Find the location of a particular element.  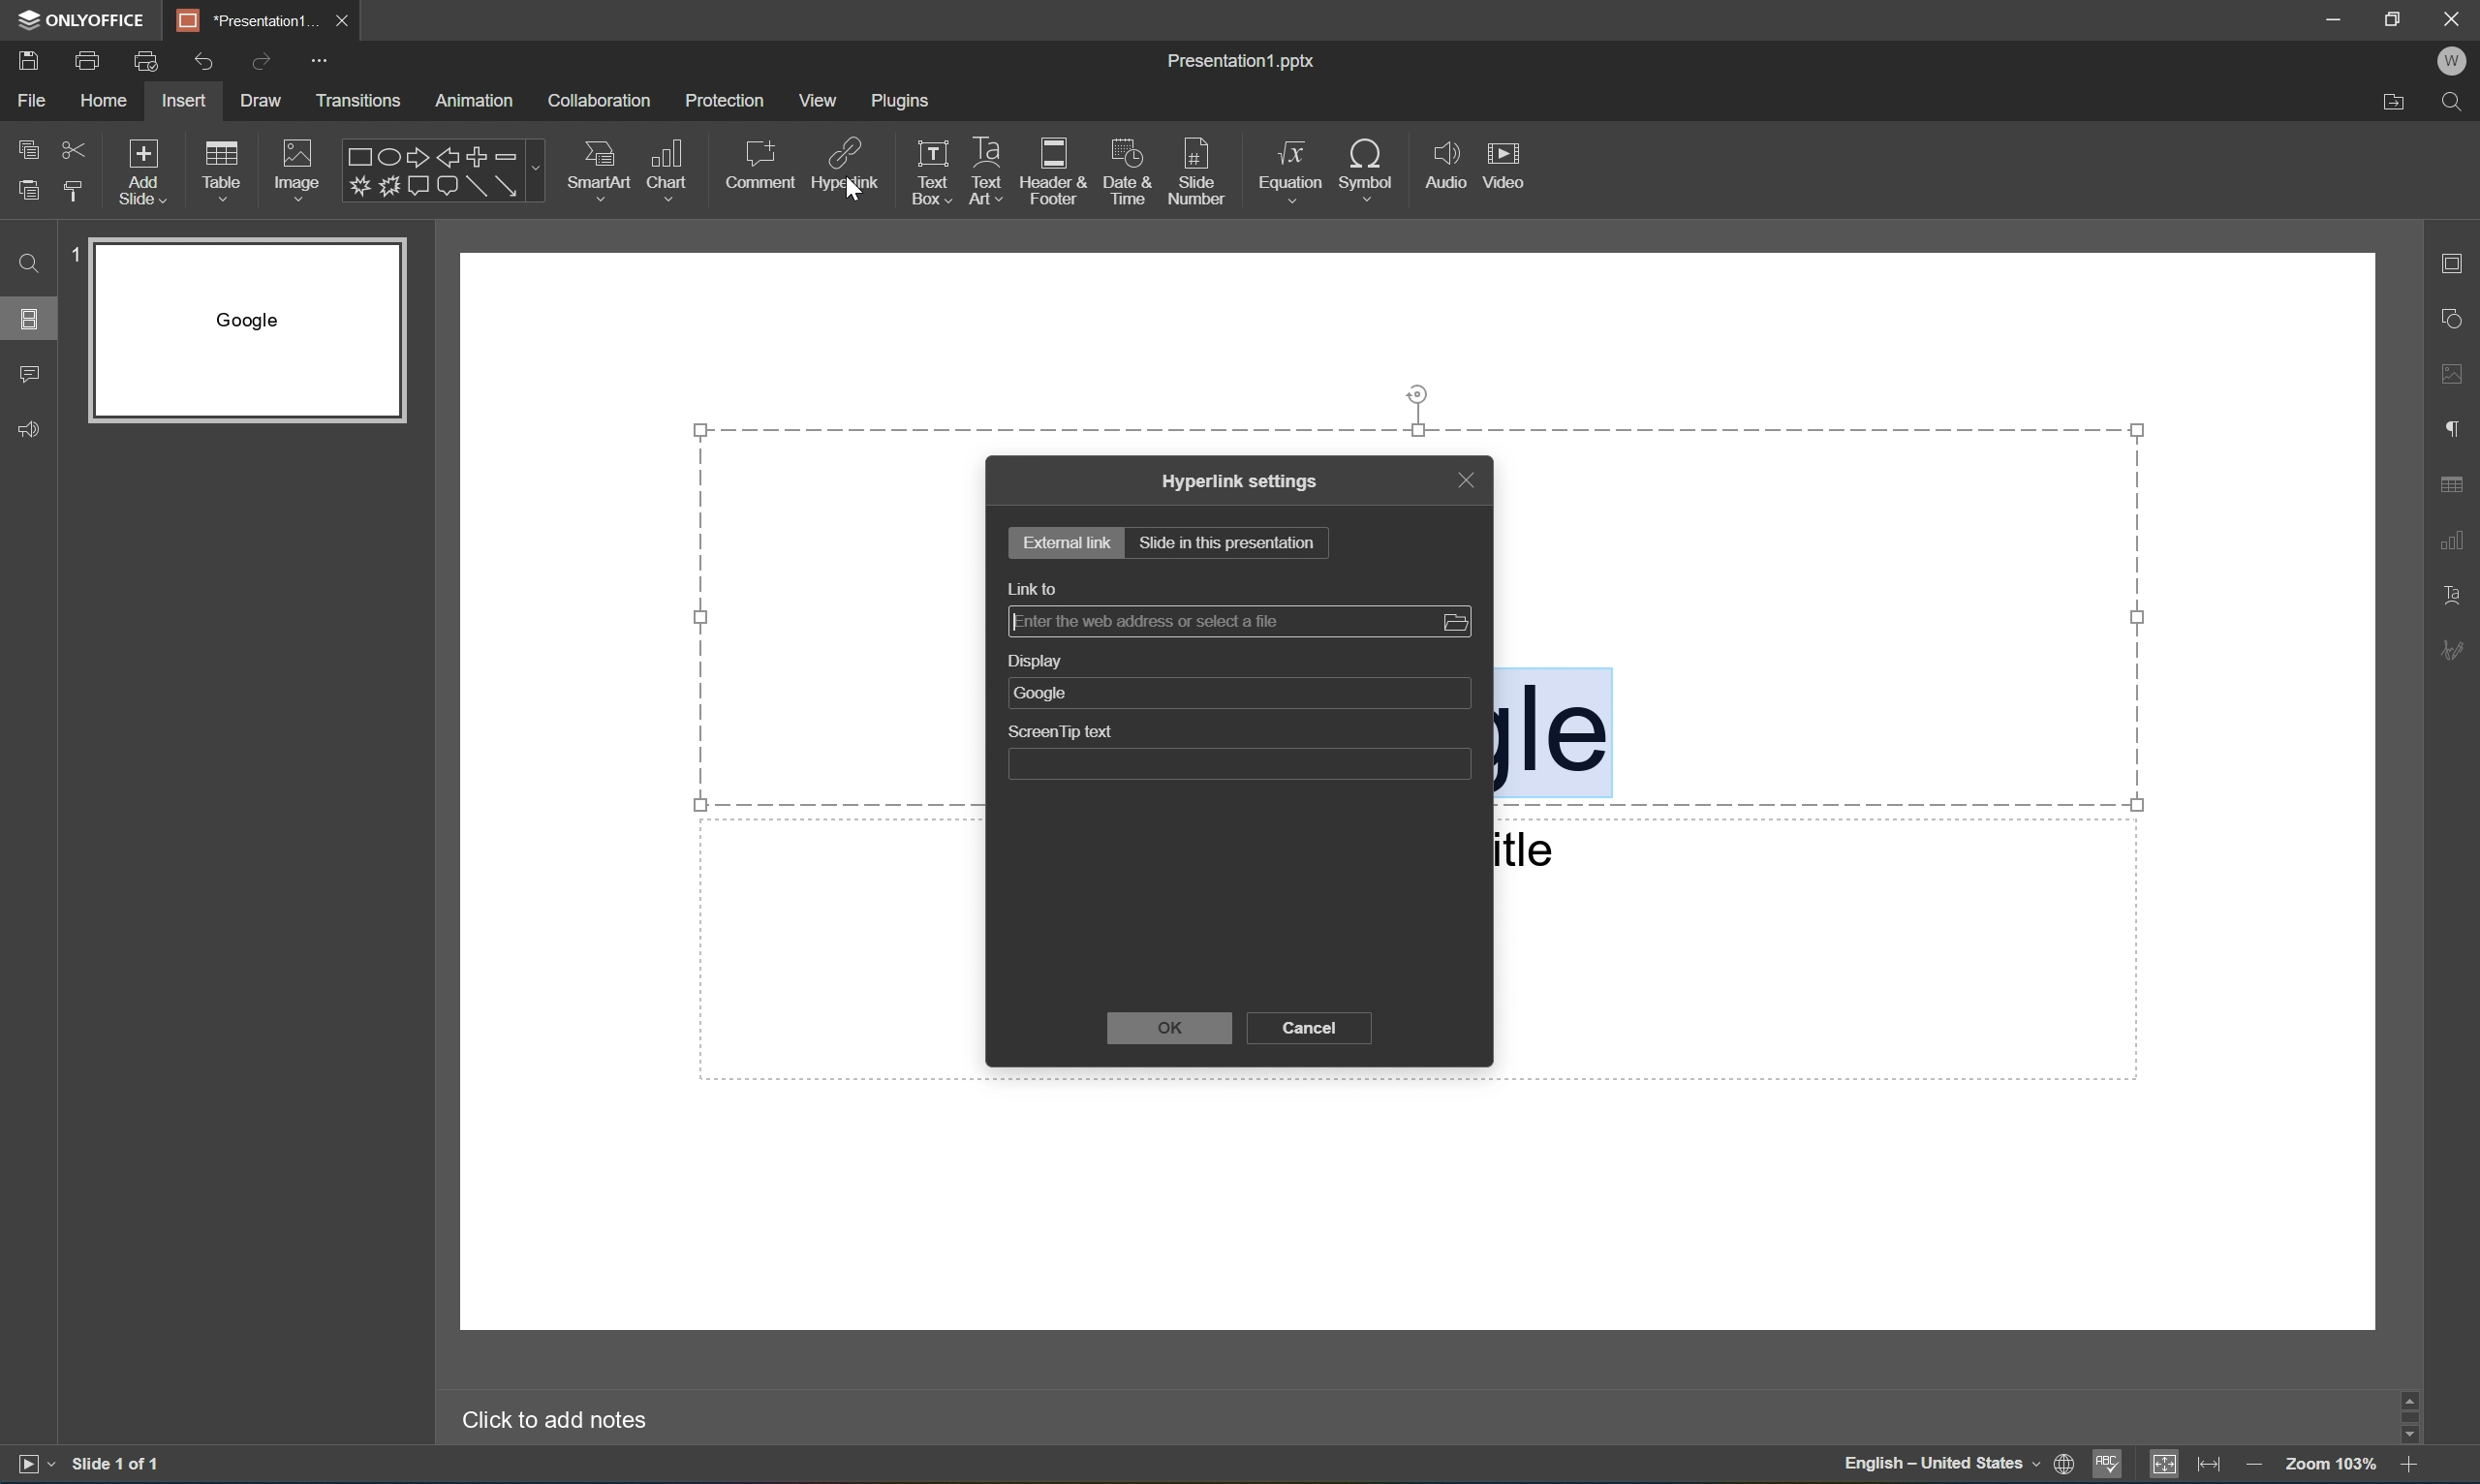

Text art is located at coordinates (987, 166).